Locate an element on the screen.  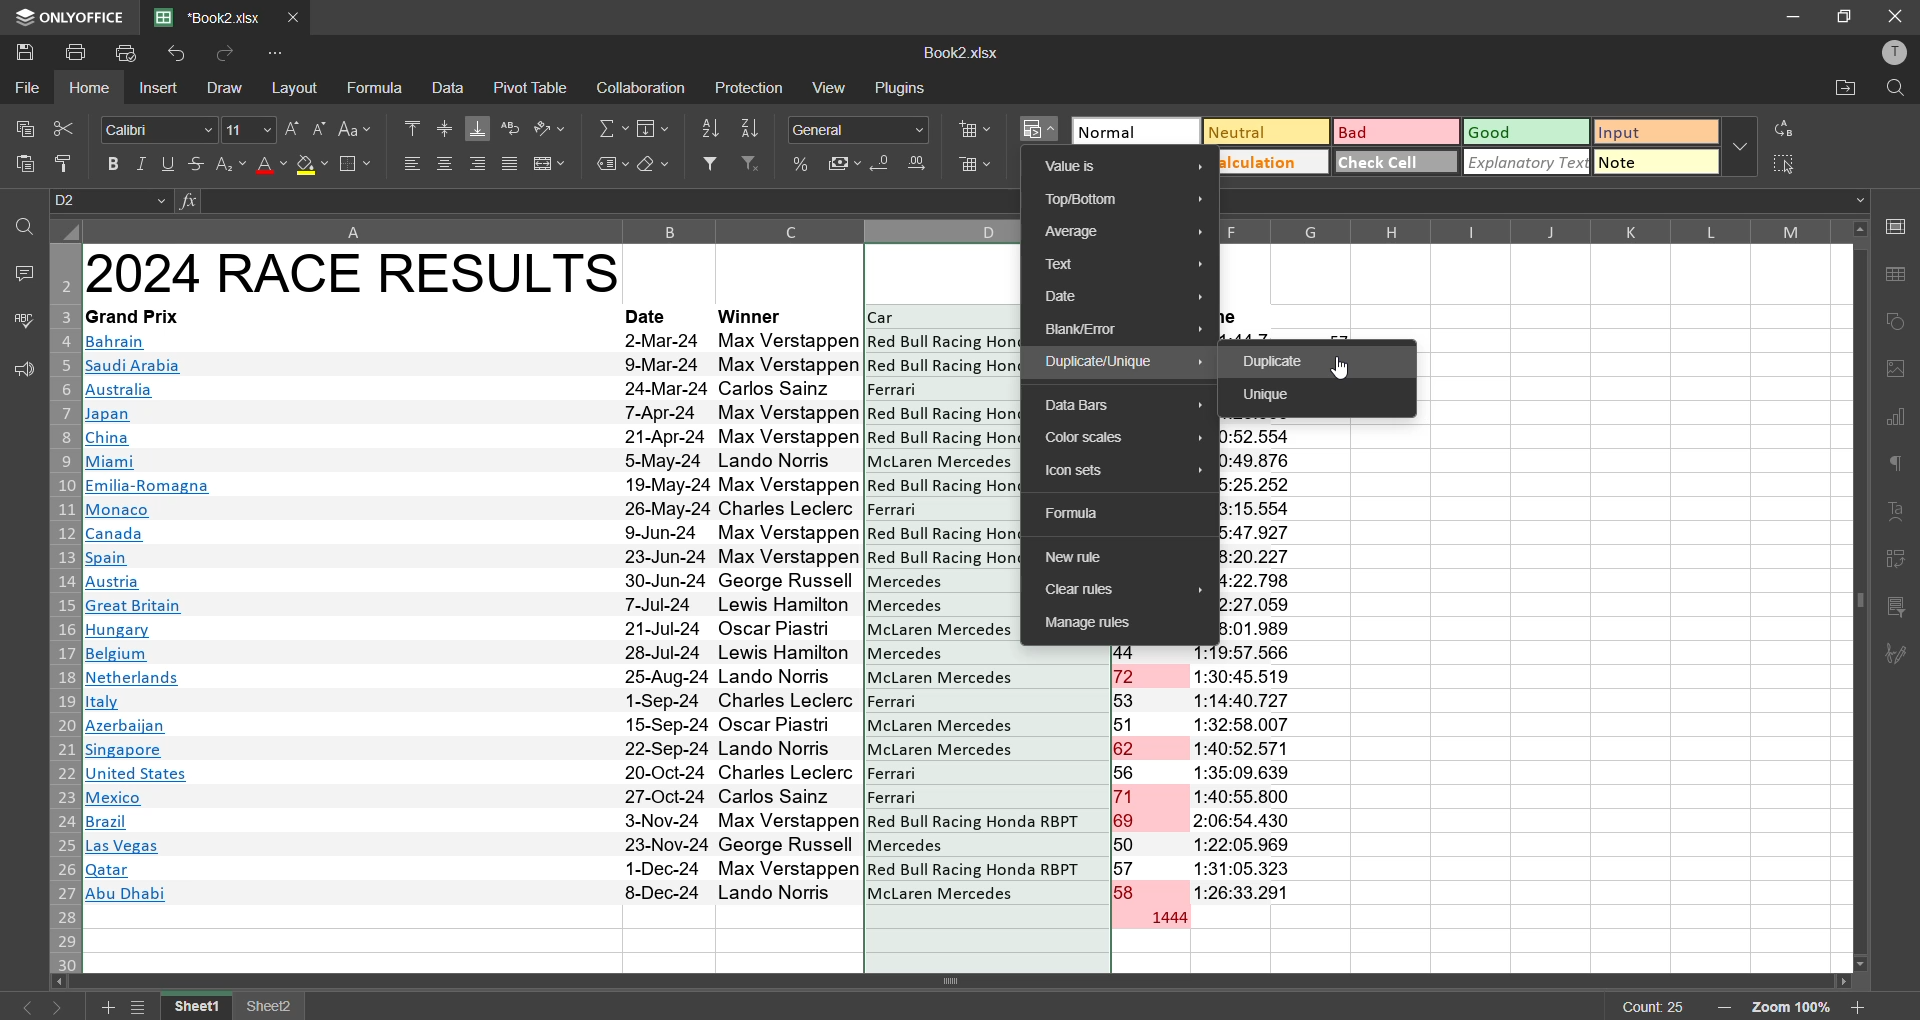
text is located at coordinates (1121, 266).